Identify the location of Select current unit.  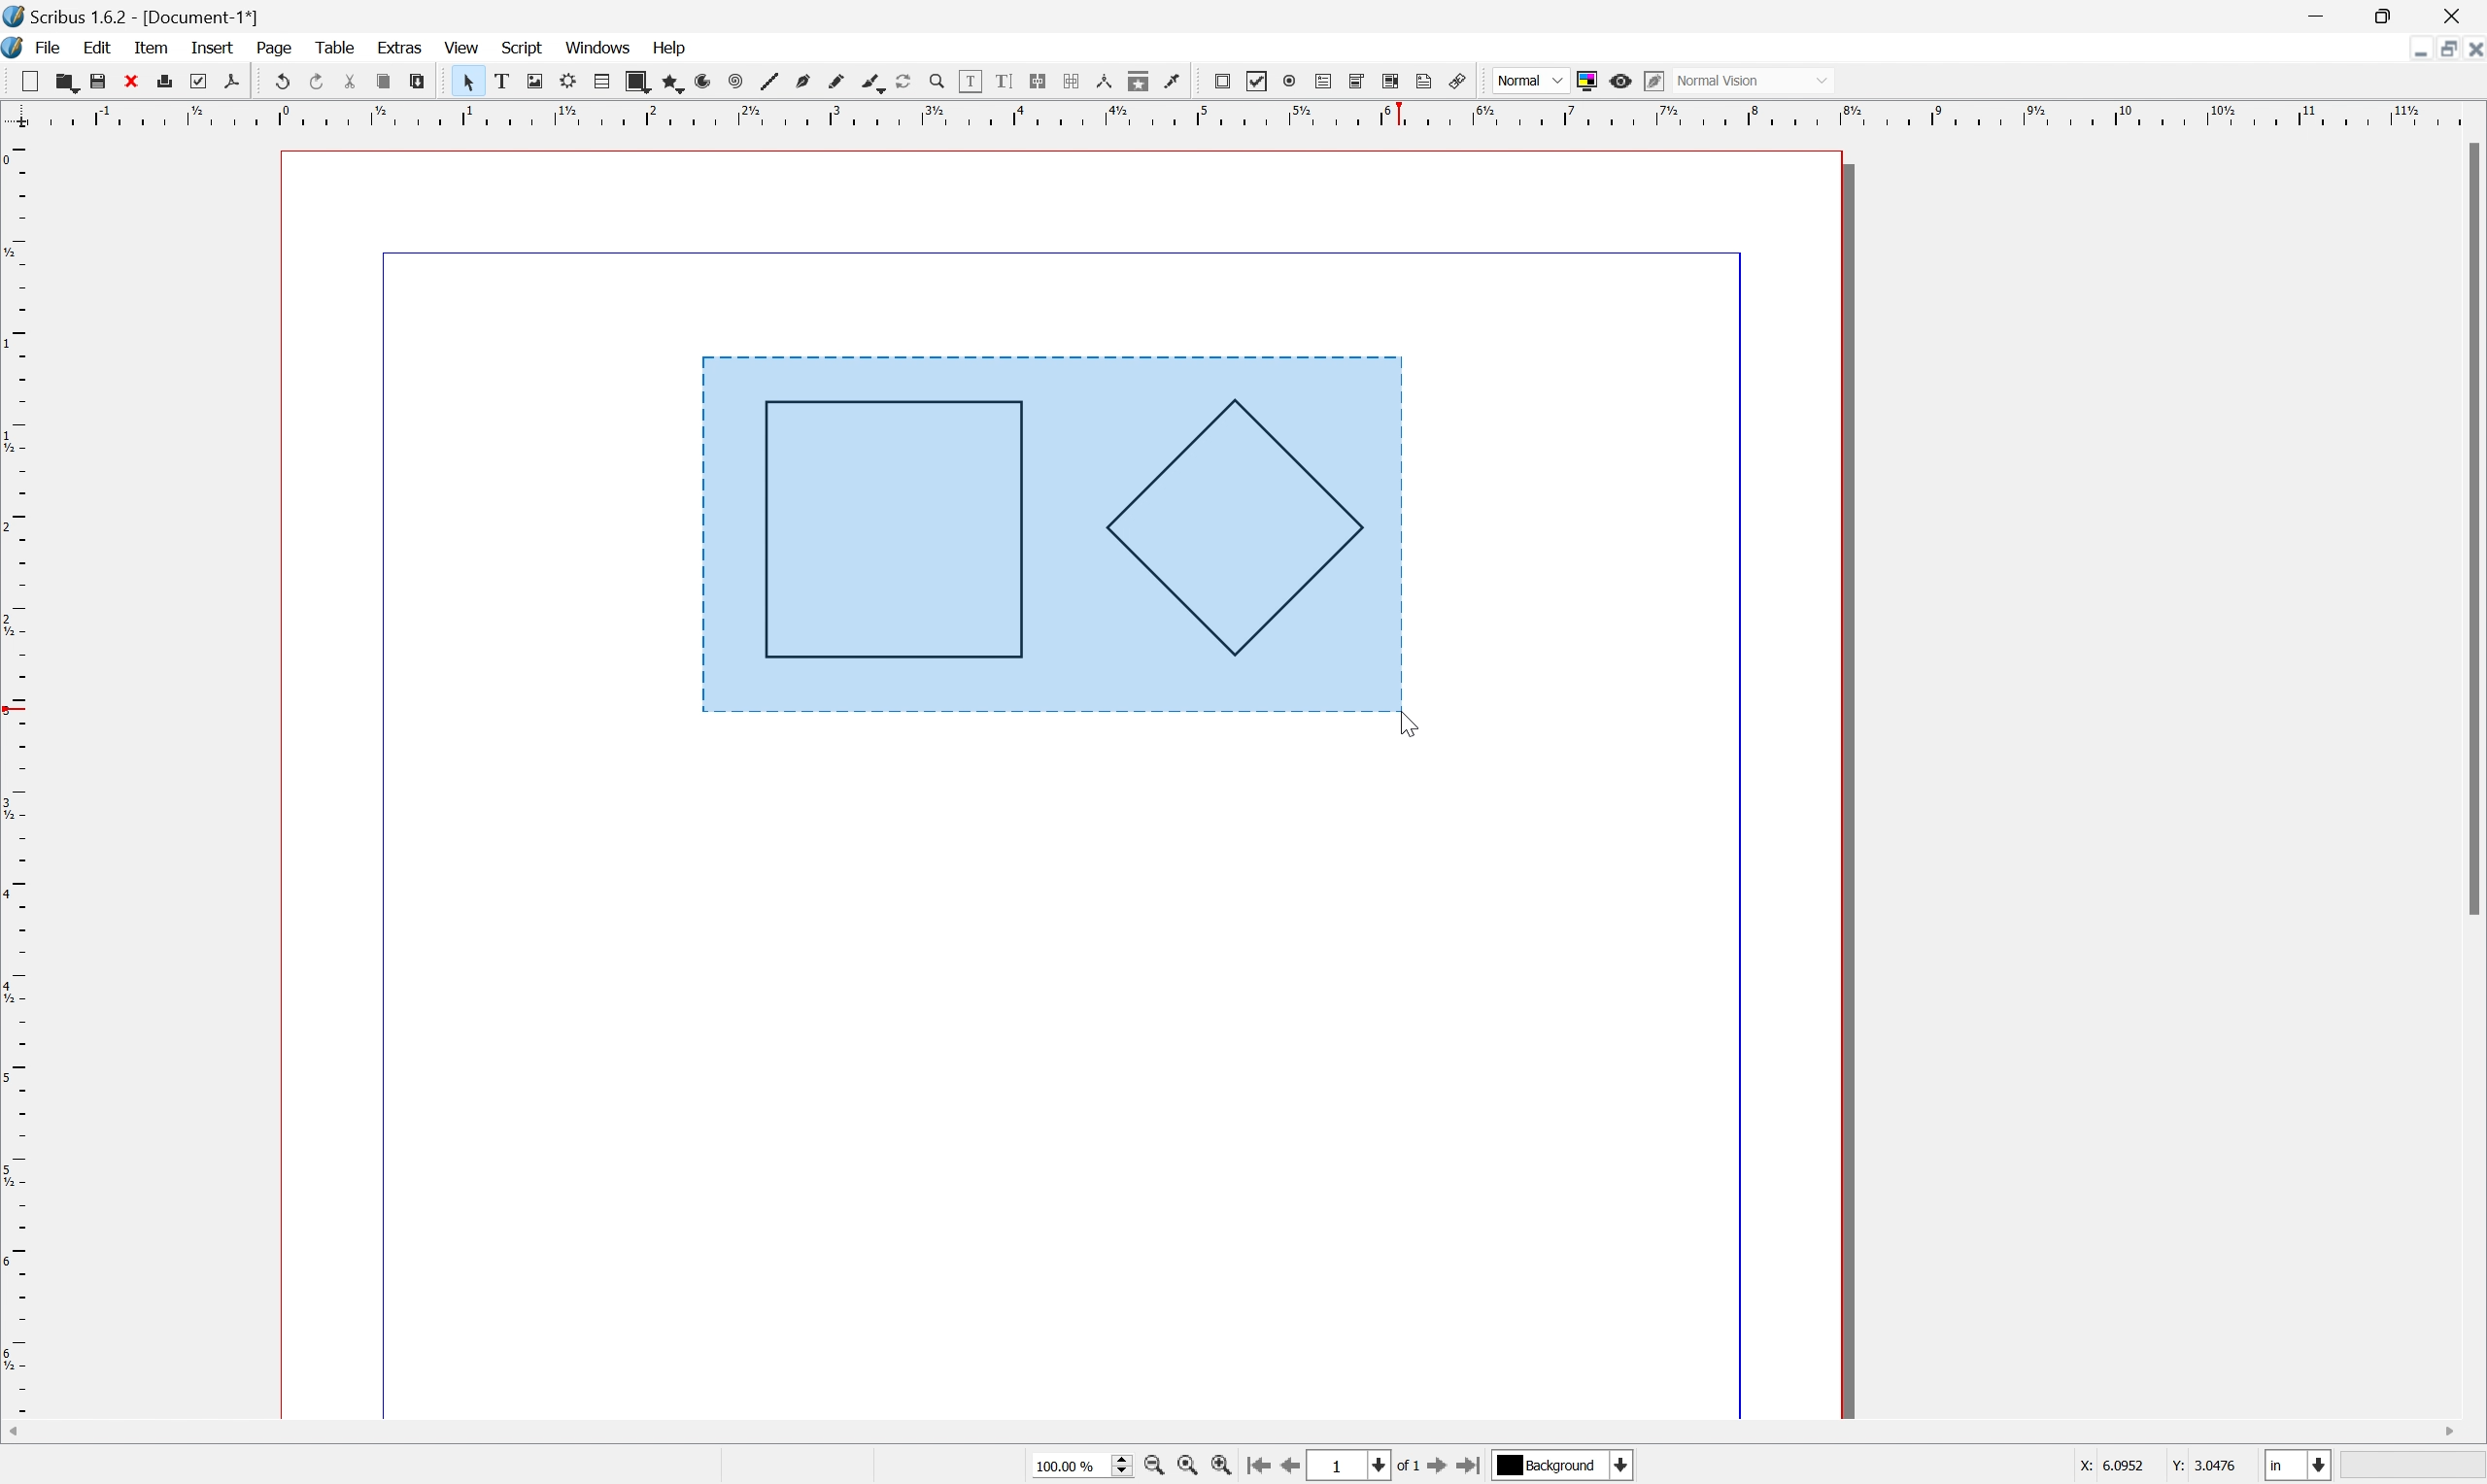
(2298, 1467).